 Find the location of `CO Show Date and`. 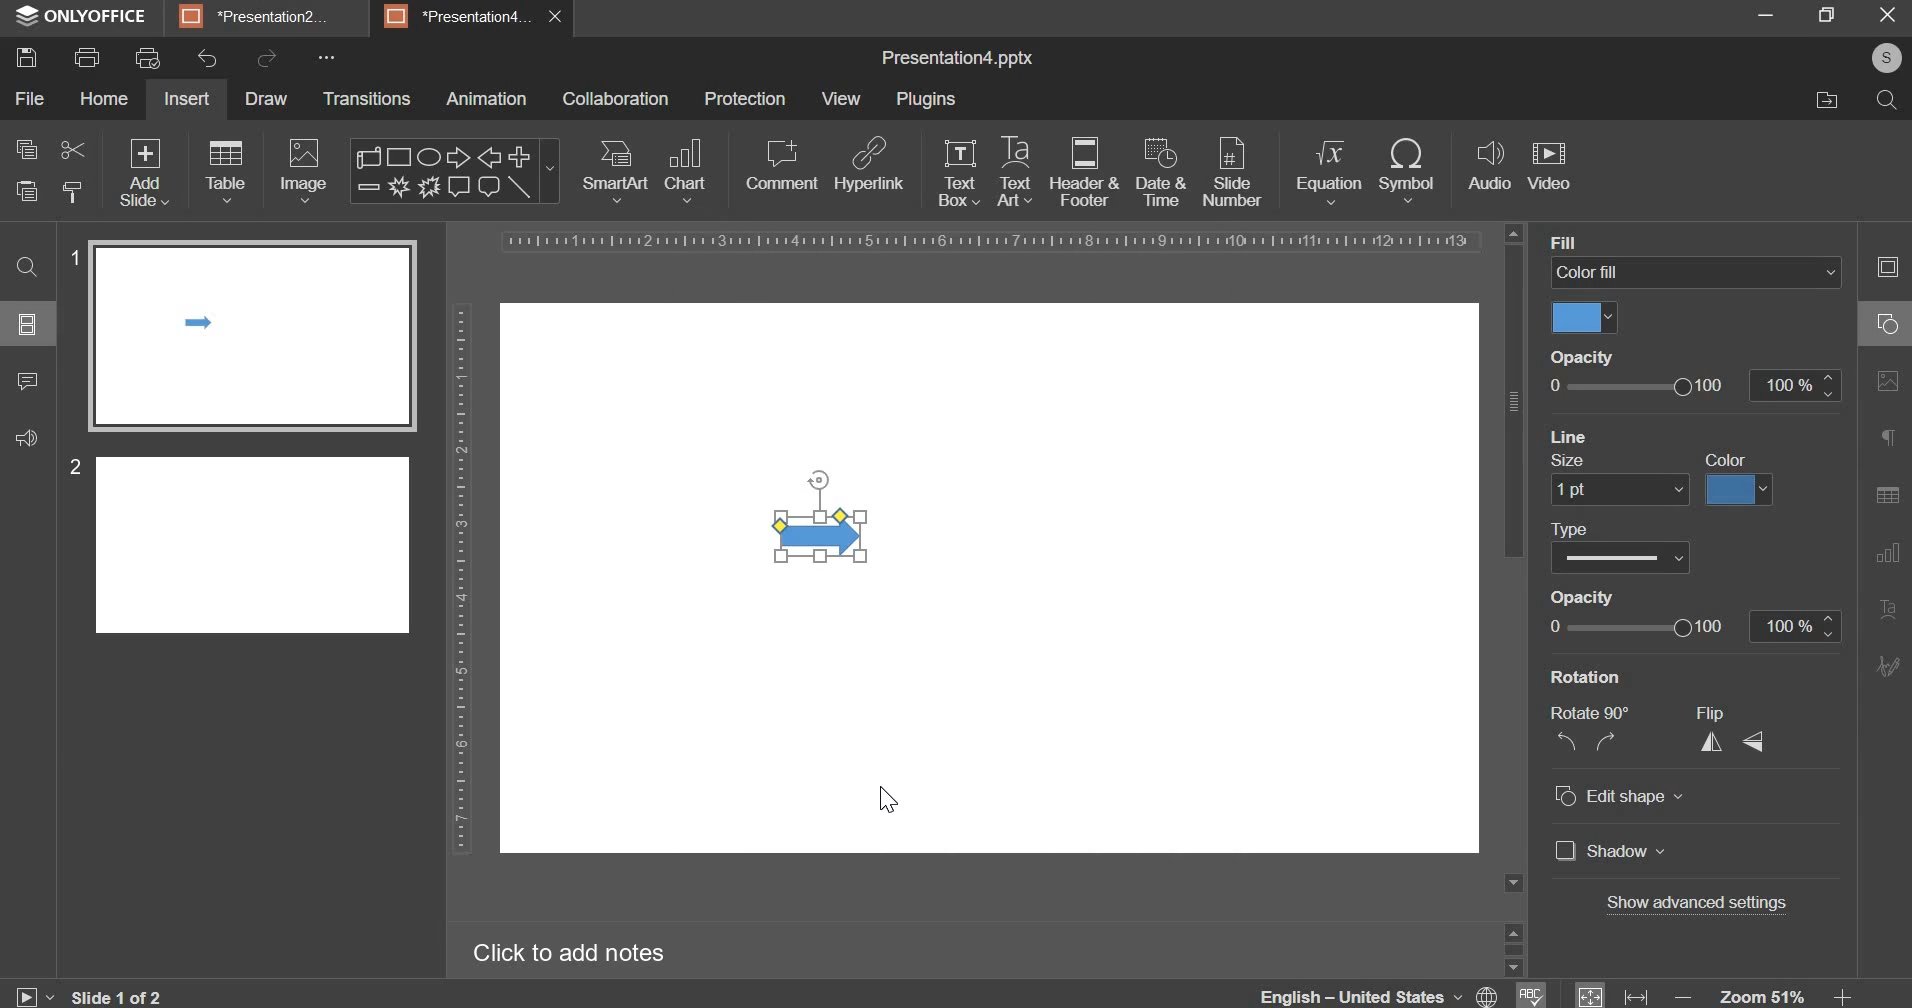

CO Show Date and is located at coordinates (1631, 558).